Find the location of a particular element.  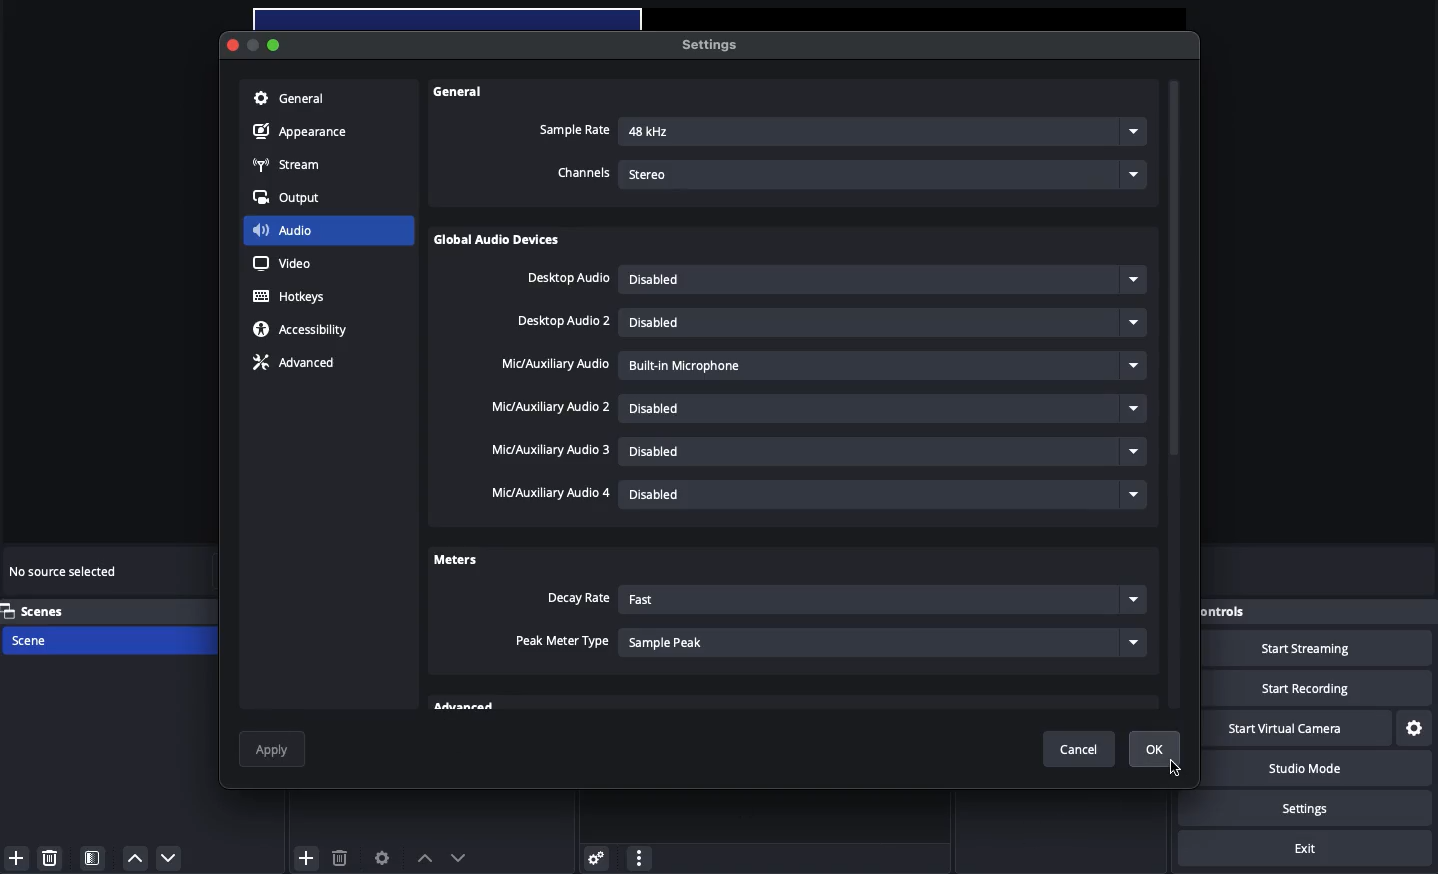

Disabled is located at coordinates (885, 409).